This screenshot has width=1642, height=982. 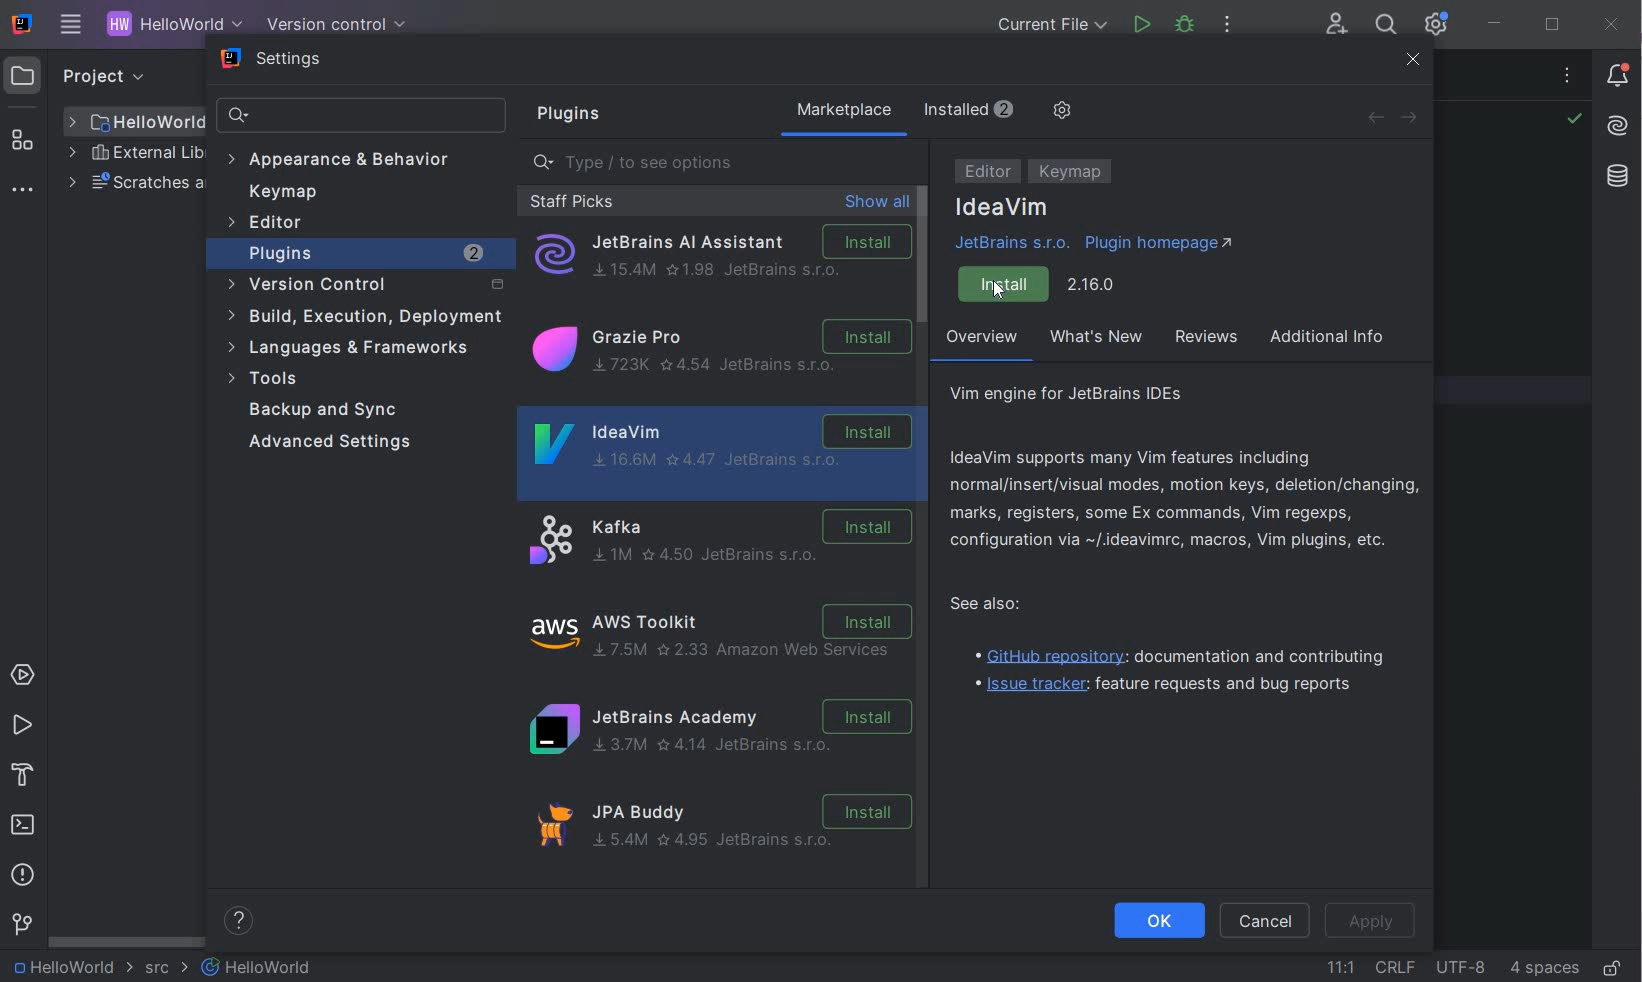 I want to click on CANEL, so click(x=1268, y=922).